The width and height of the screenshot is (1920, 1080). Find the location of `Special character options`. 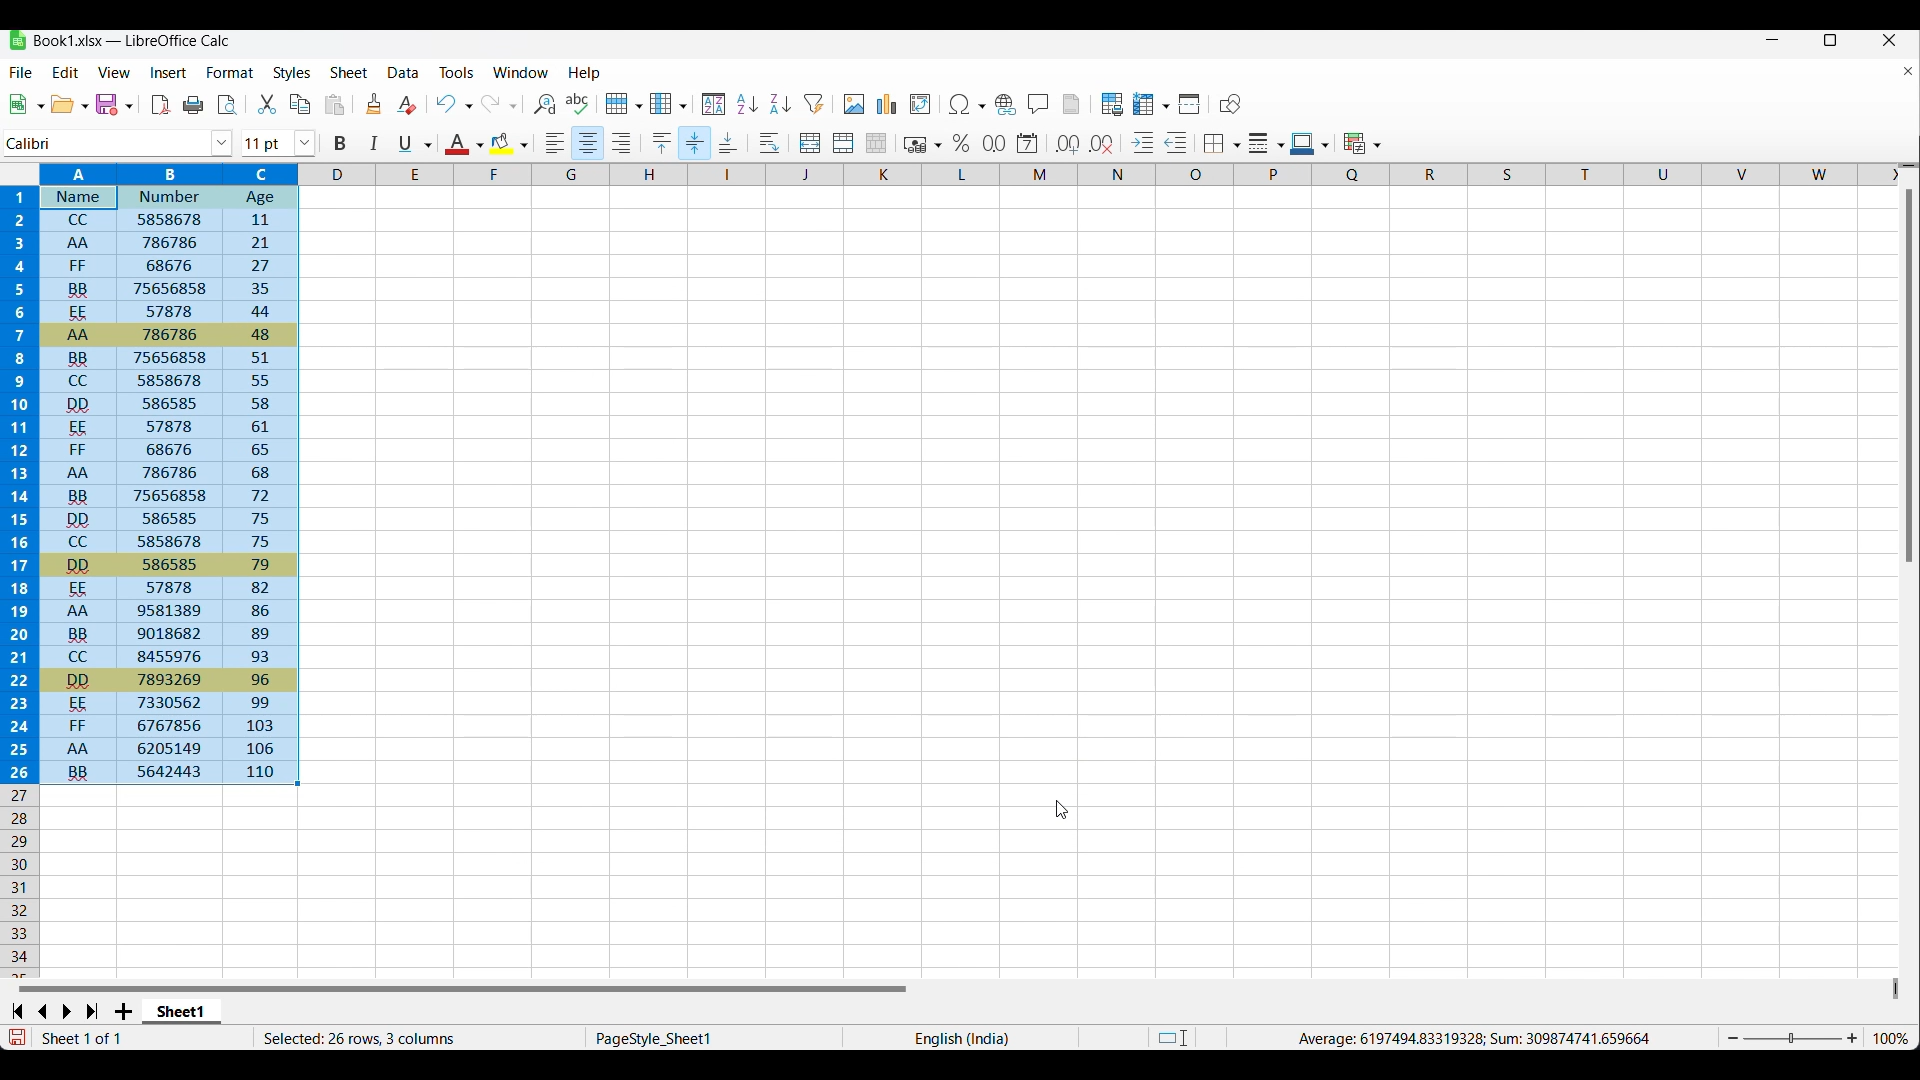

Special character options is located at coordinates (966, 104).